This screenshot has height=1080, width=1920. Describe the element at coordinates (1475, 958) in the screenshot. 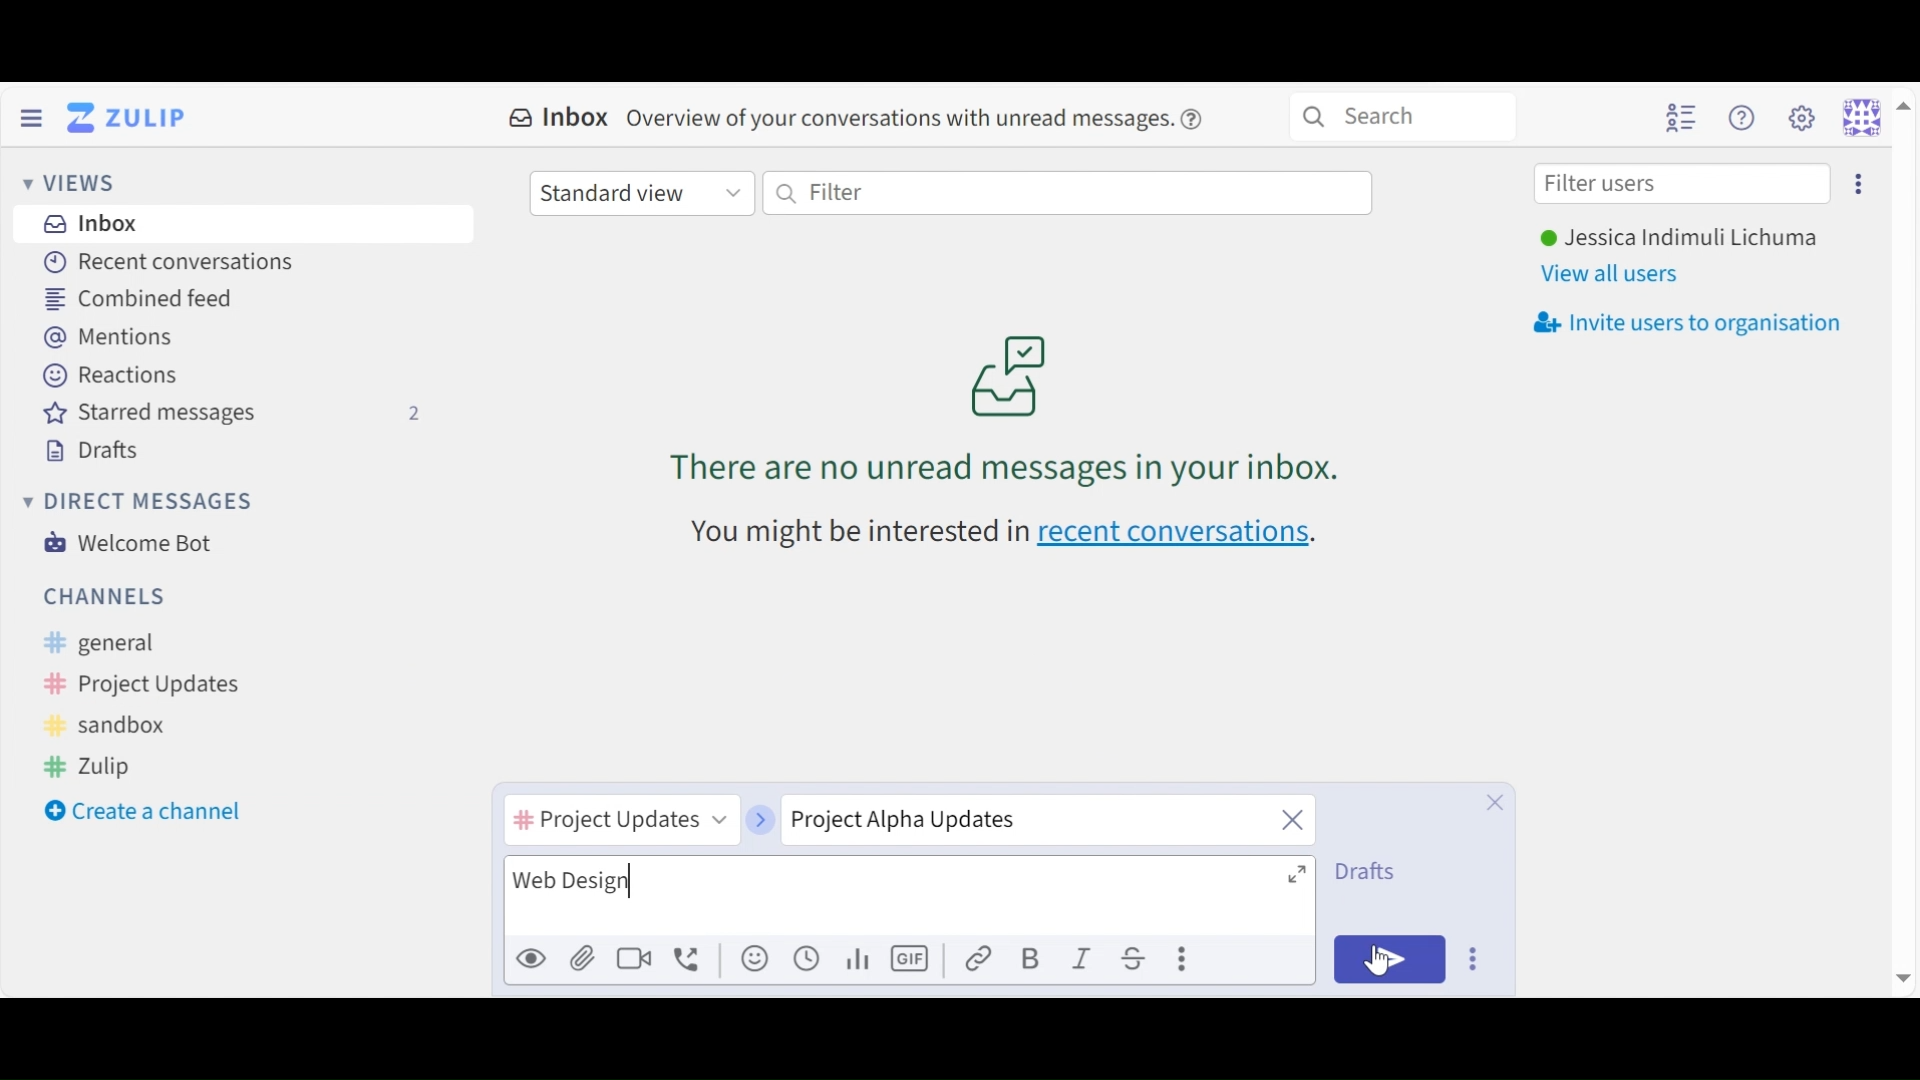

I see `Send Options` at that location.